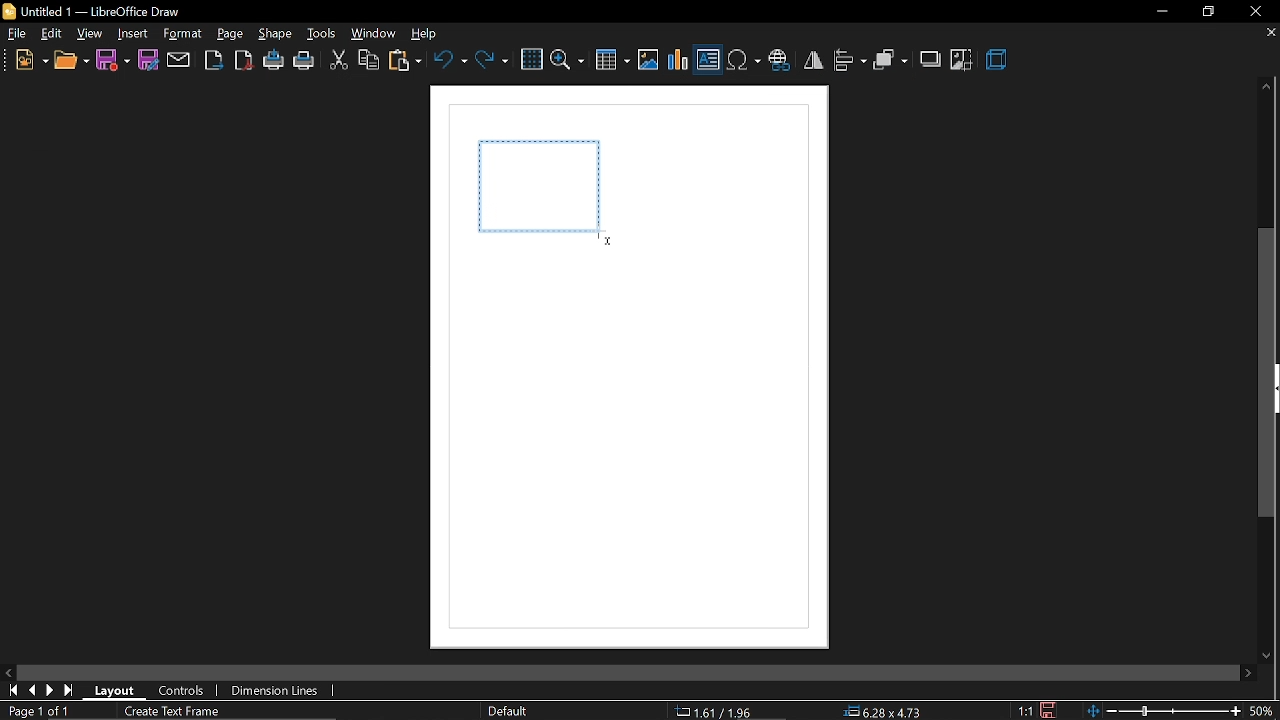 This screenshot has width=1280, height=720. I want to click on create text frame, so click(174, 712).